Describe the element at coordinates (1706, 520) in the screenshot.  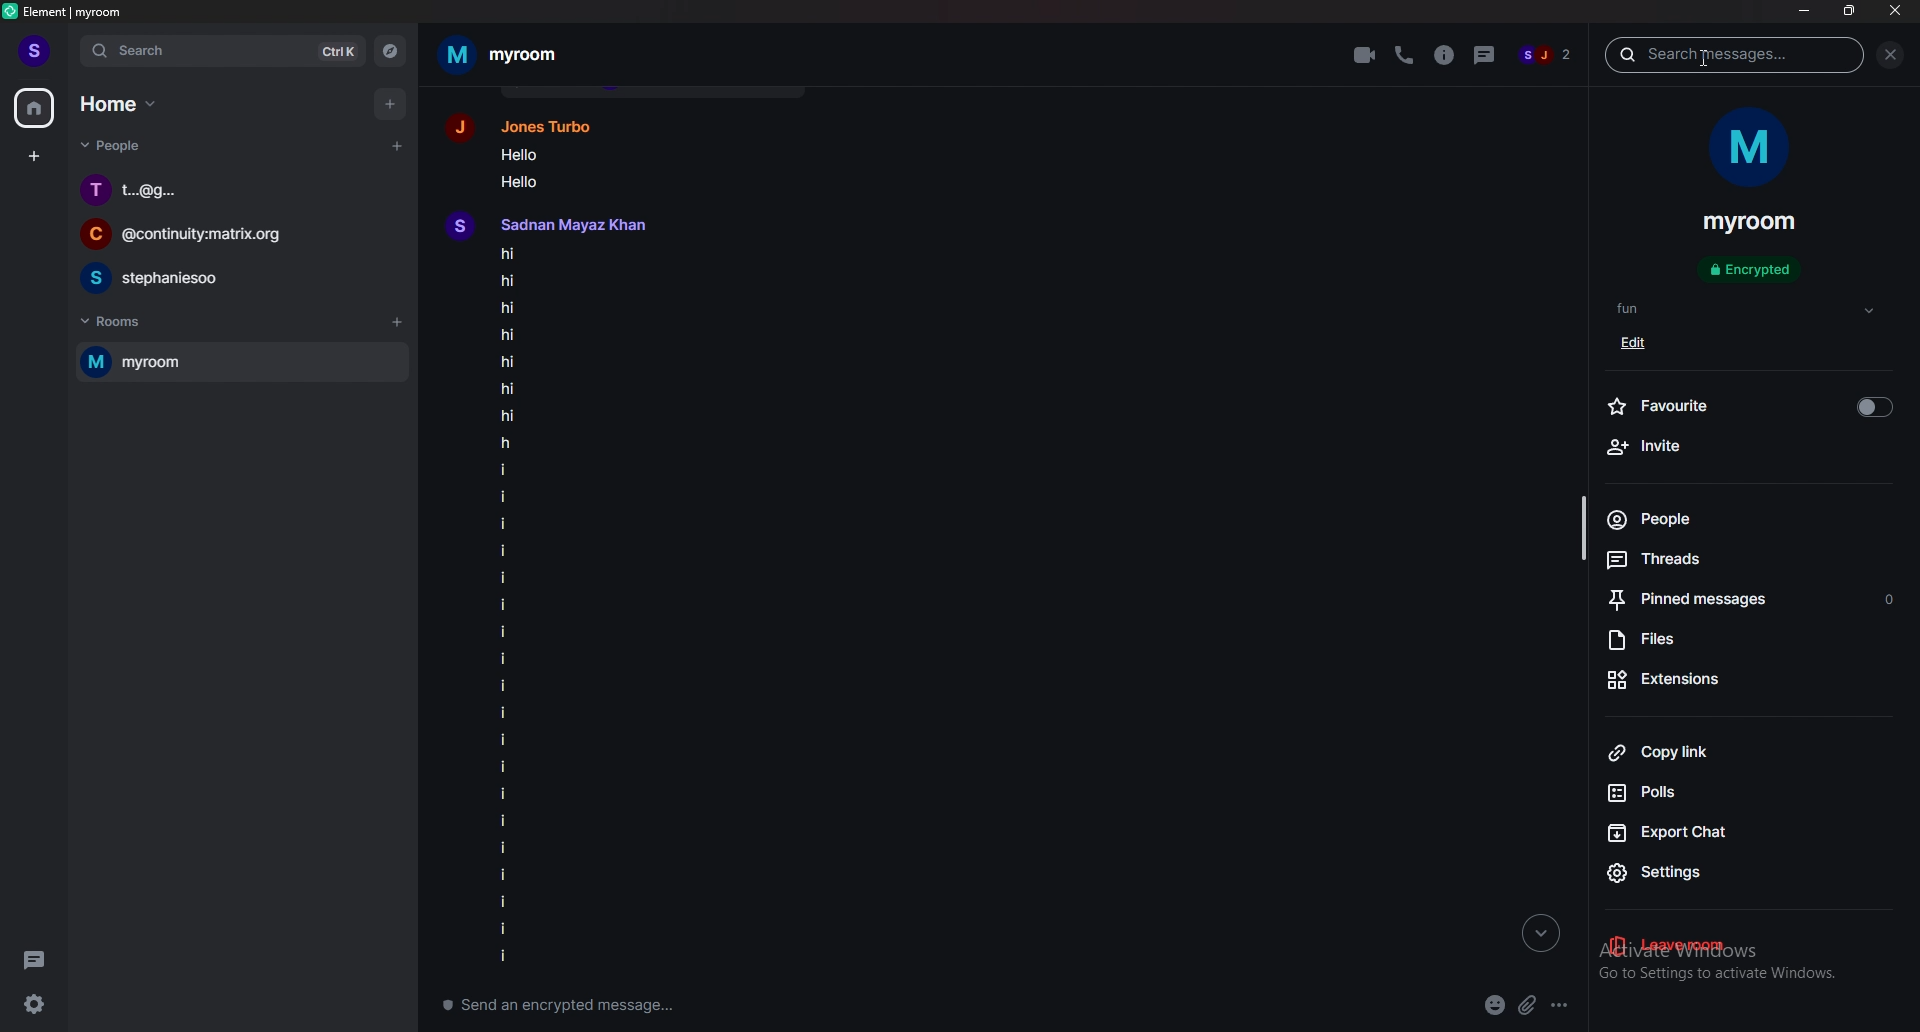
I see `people` at that location.